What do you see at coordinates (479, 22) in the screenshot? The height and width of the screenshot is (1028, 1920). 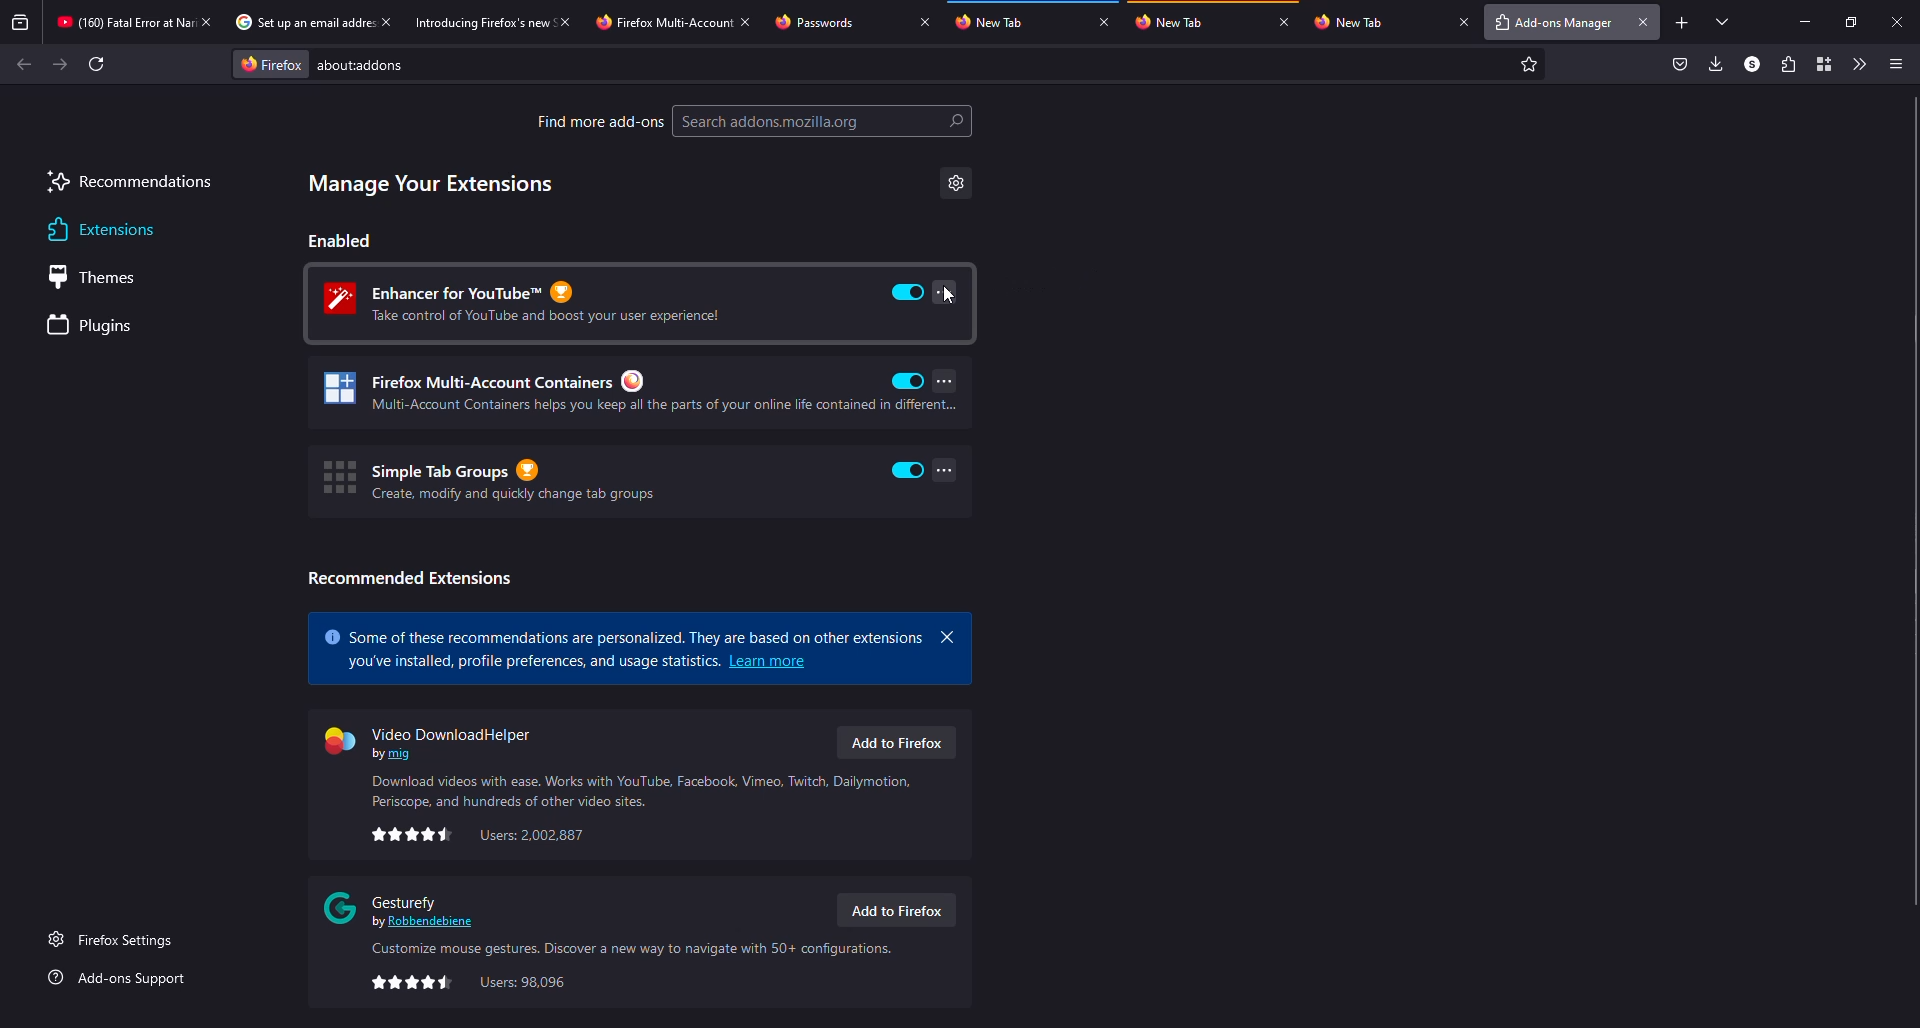 I see `tab` at bounding box center [479, 22].